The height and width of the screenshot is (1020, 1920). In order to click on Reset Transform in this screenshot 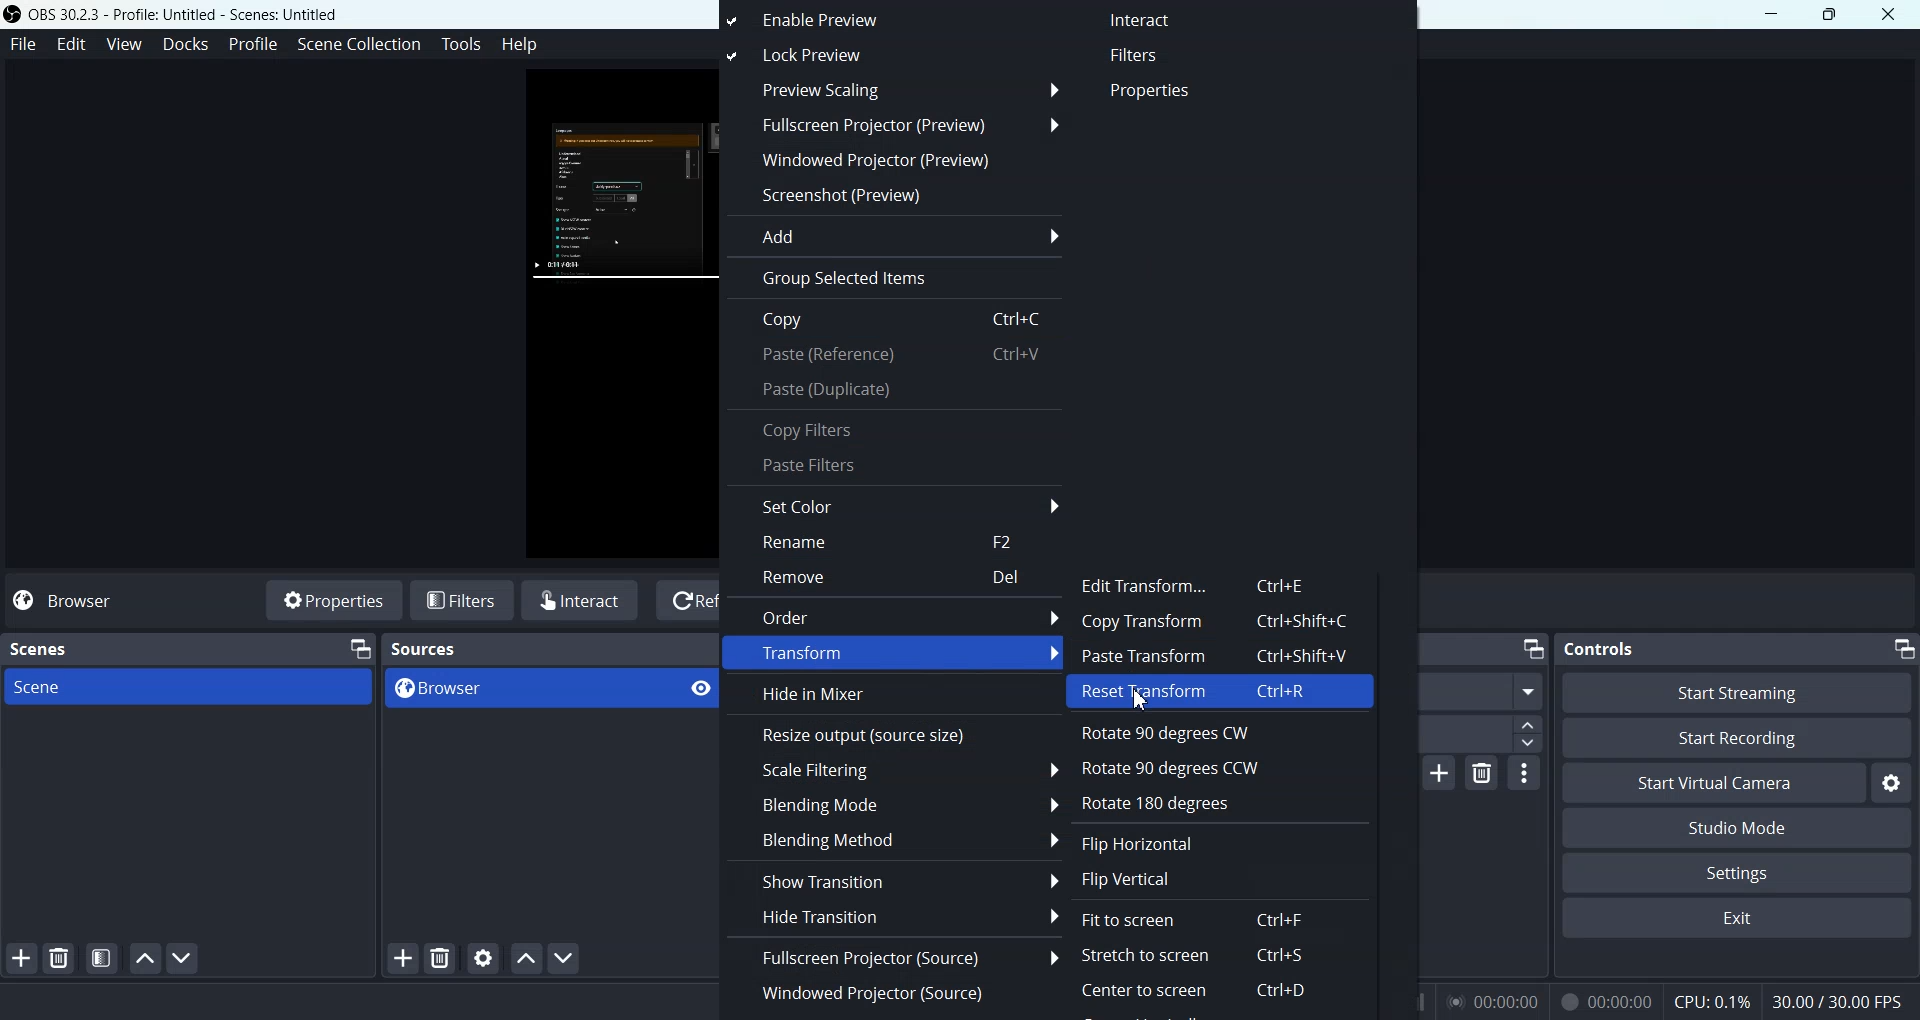, I will do `click(1223, 693)`.